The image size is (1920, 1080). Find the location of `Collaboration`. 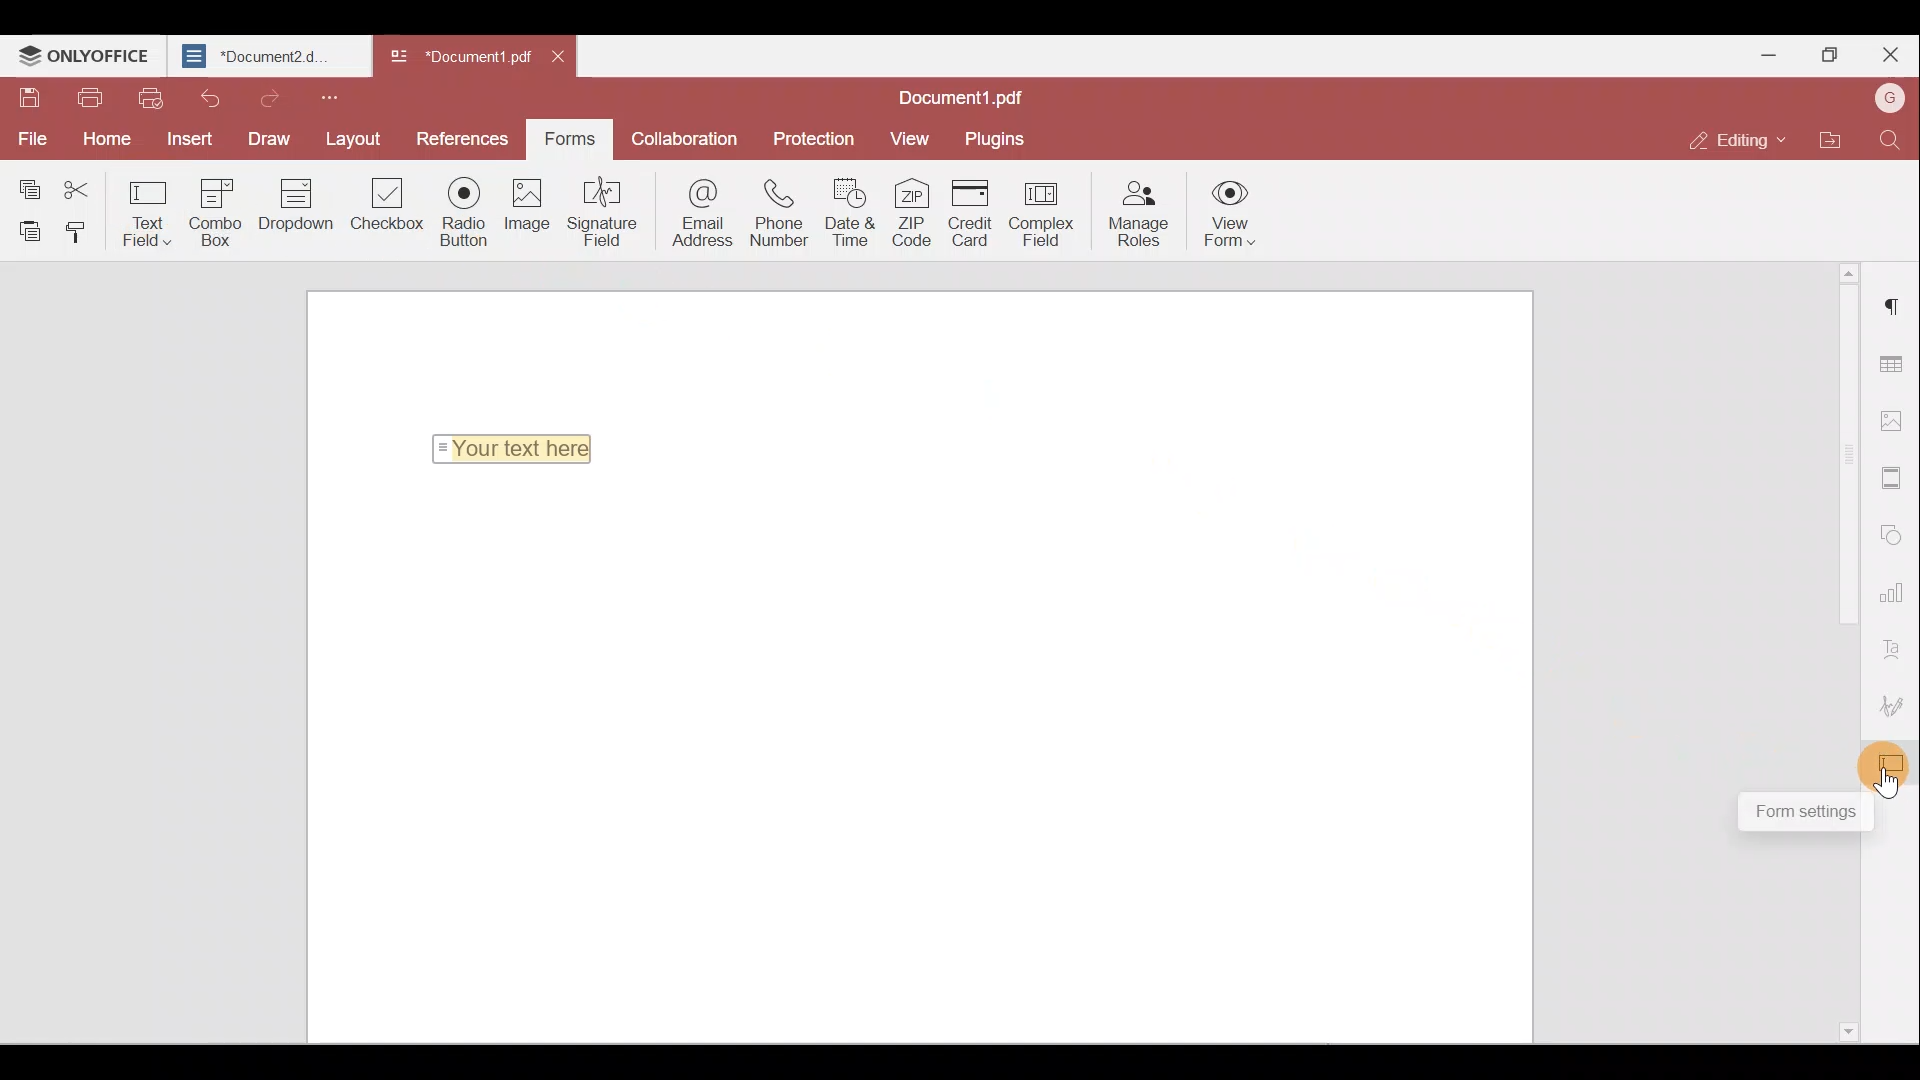

Collaboration is located at coordinates (691, 137).